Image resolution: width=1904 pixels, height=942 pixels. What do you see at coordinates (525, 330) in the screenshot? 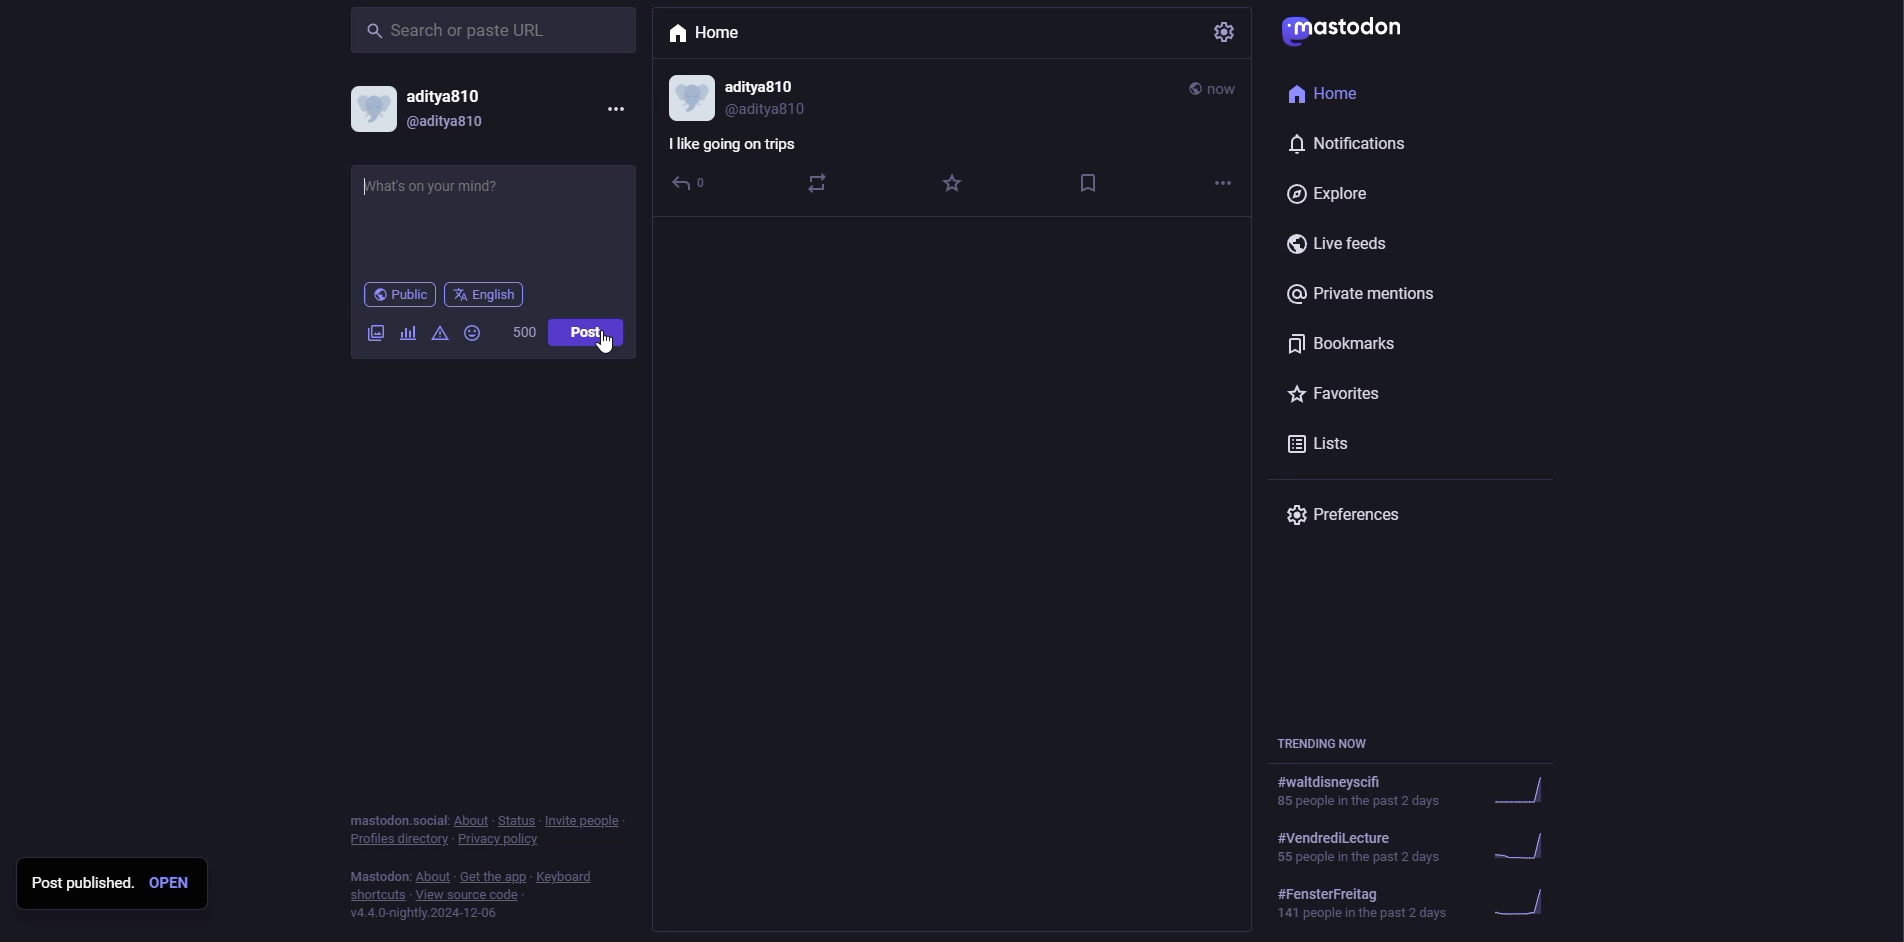
I see `word left` at bounding box center [525, 330].